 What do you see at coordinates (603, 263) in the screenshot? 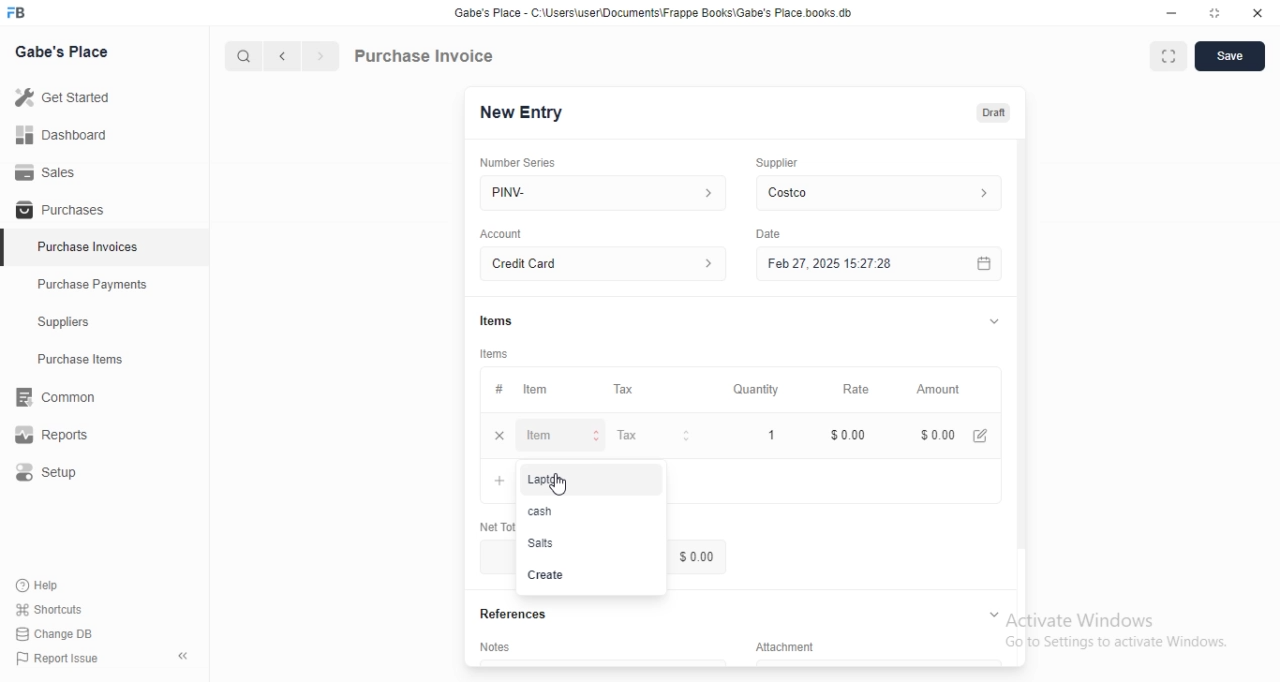
I see `Credit Card` at bounding box center [603, 263].